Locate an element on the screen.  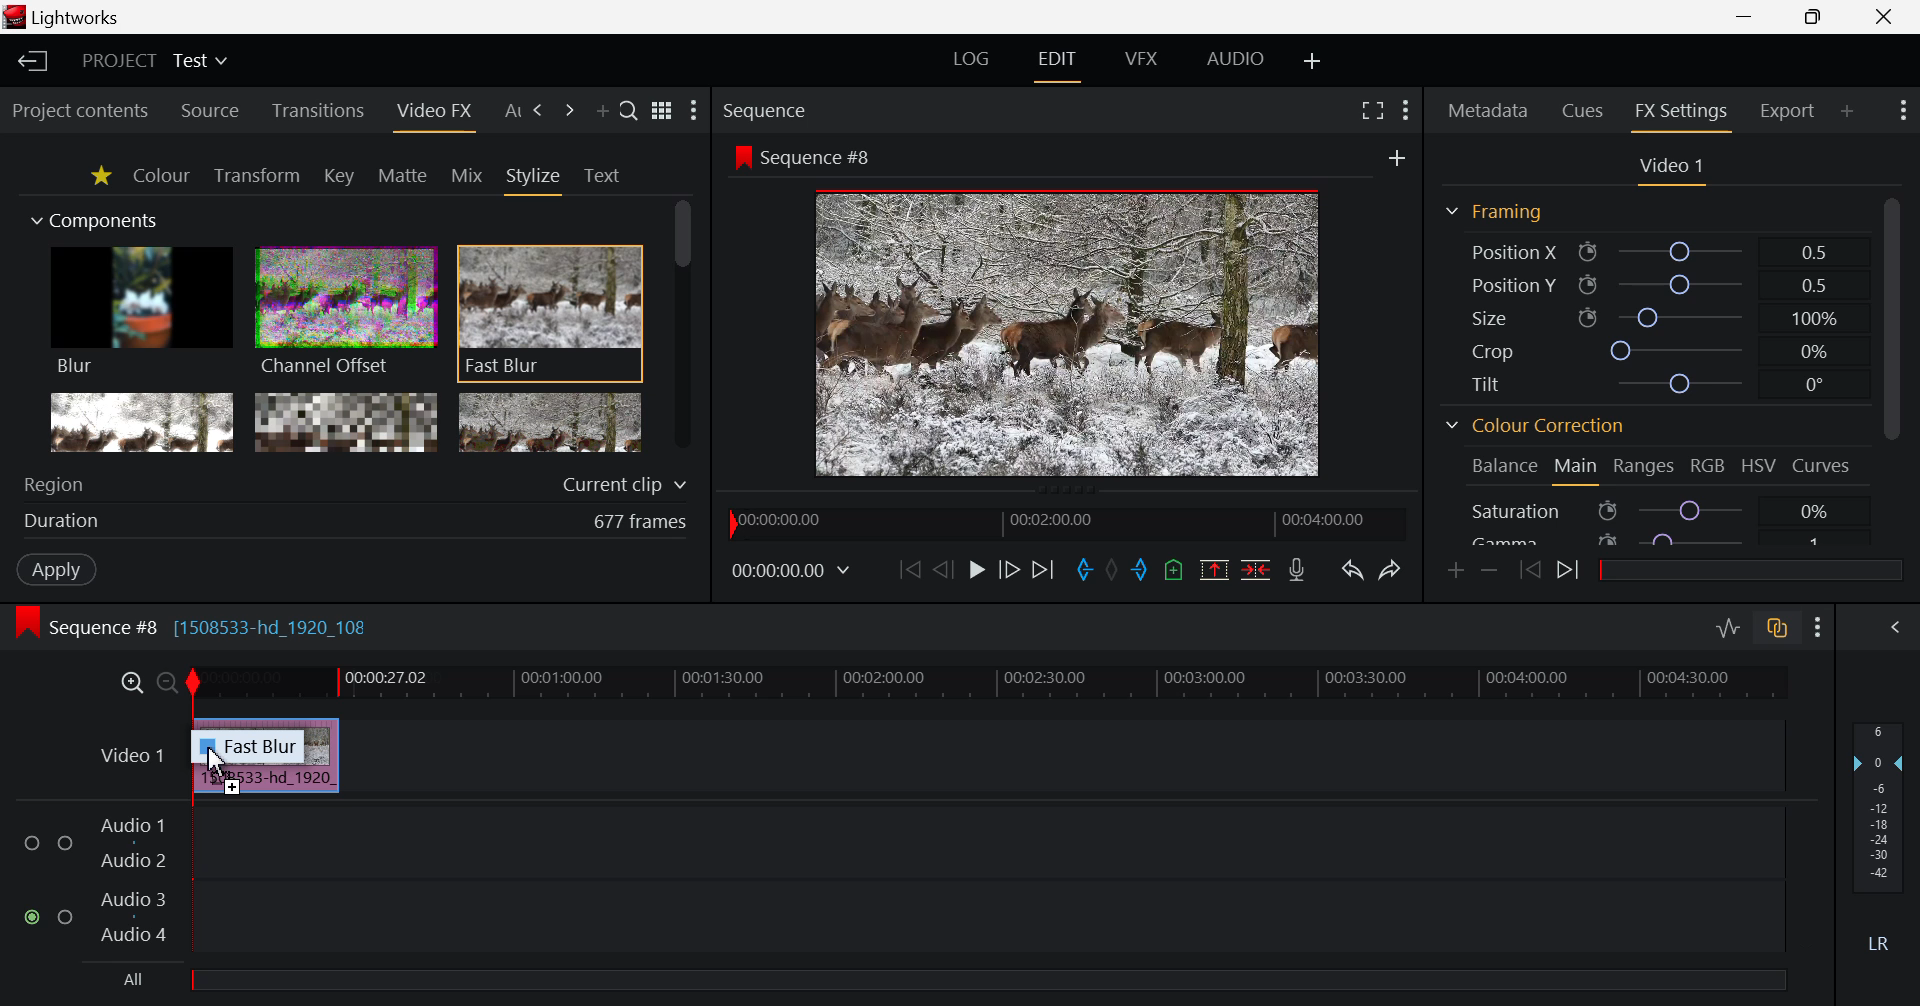
Source is located at coordinates (220, 109).